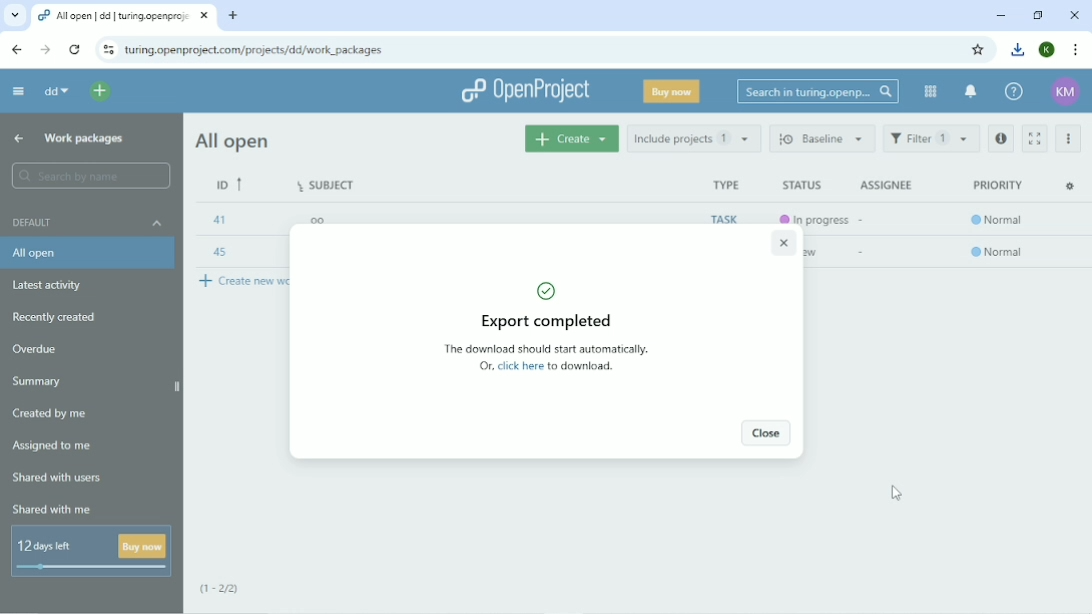 The height and width of the screenshot is (614, 1092). What do you see at coordinates (59, 316) in the screenshot?
I see `Recently created` at bounding box center [59, 316].